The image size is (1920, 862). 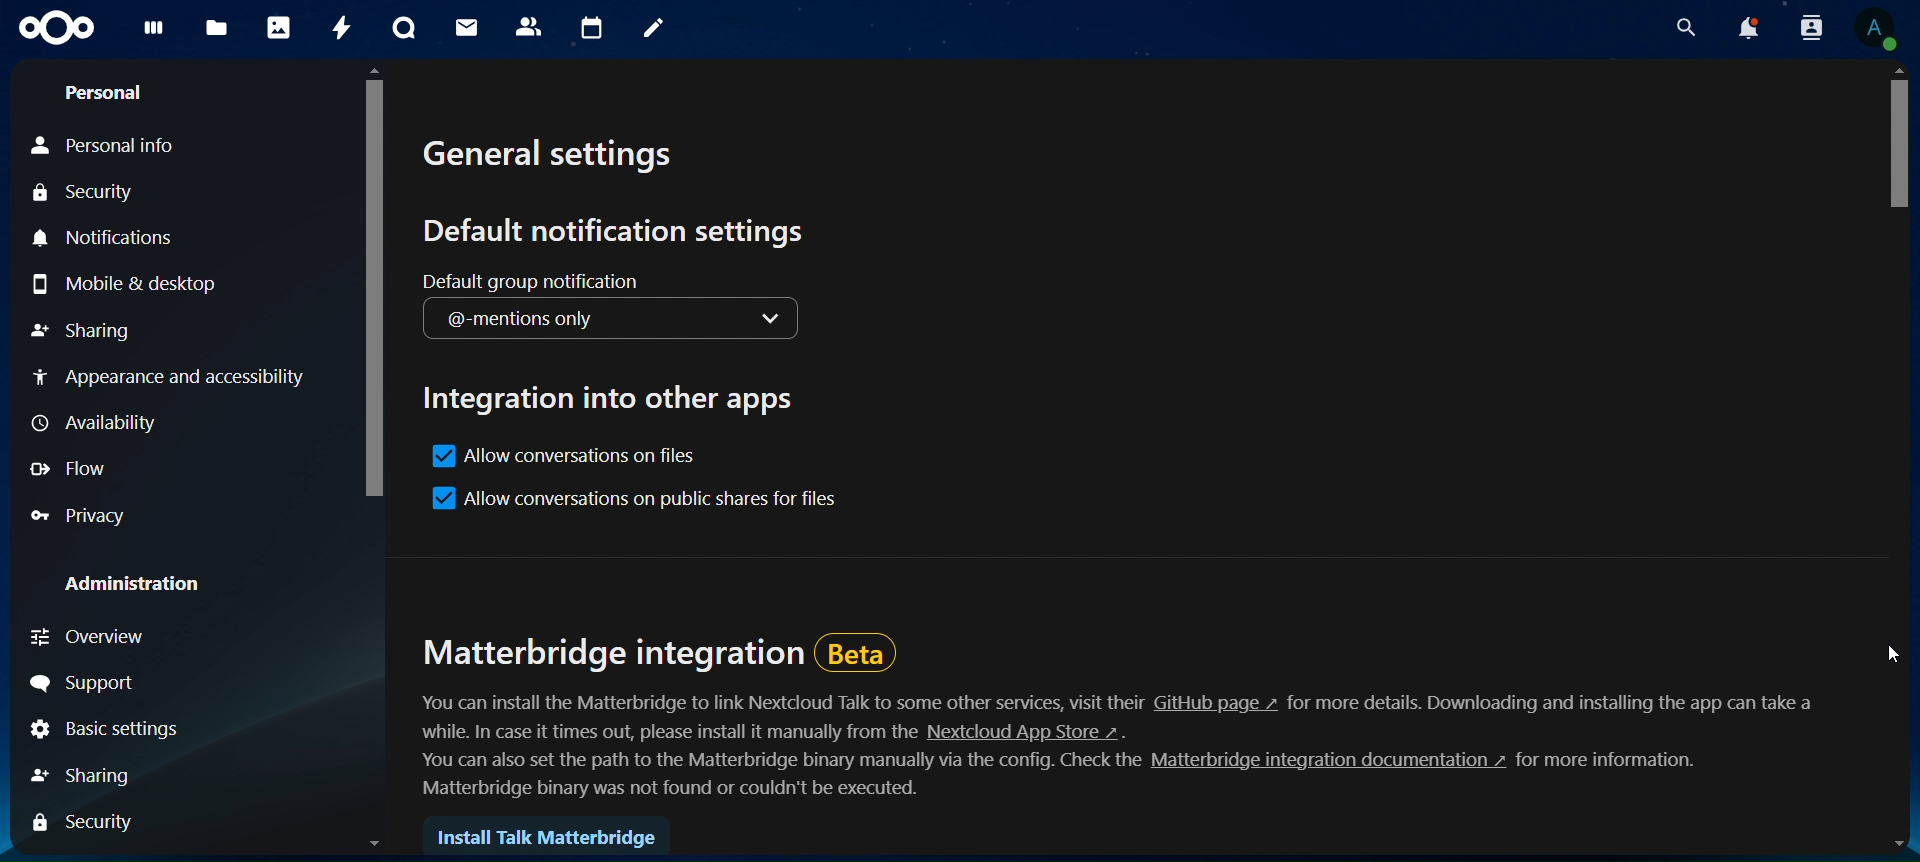 I want to click on overview , so click(x=95, y=636).